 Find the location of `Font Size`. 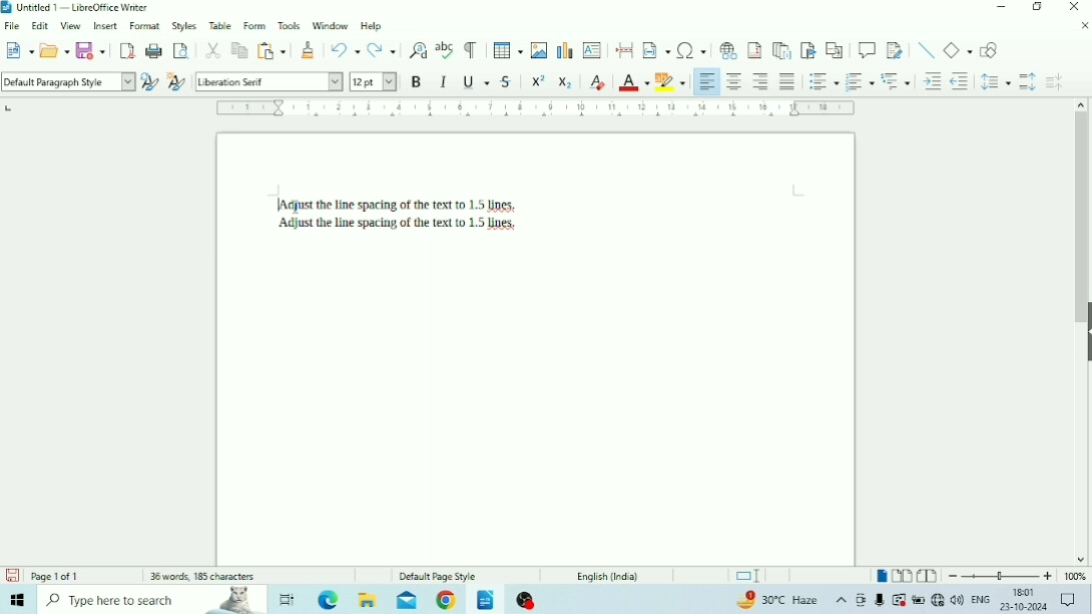

Font Size is located at coordinates (373, 81).